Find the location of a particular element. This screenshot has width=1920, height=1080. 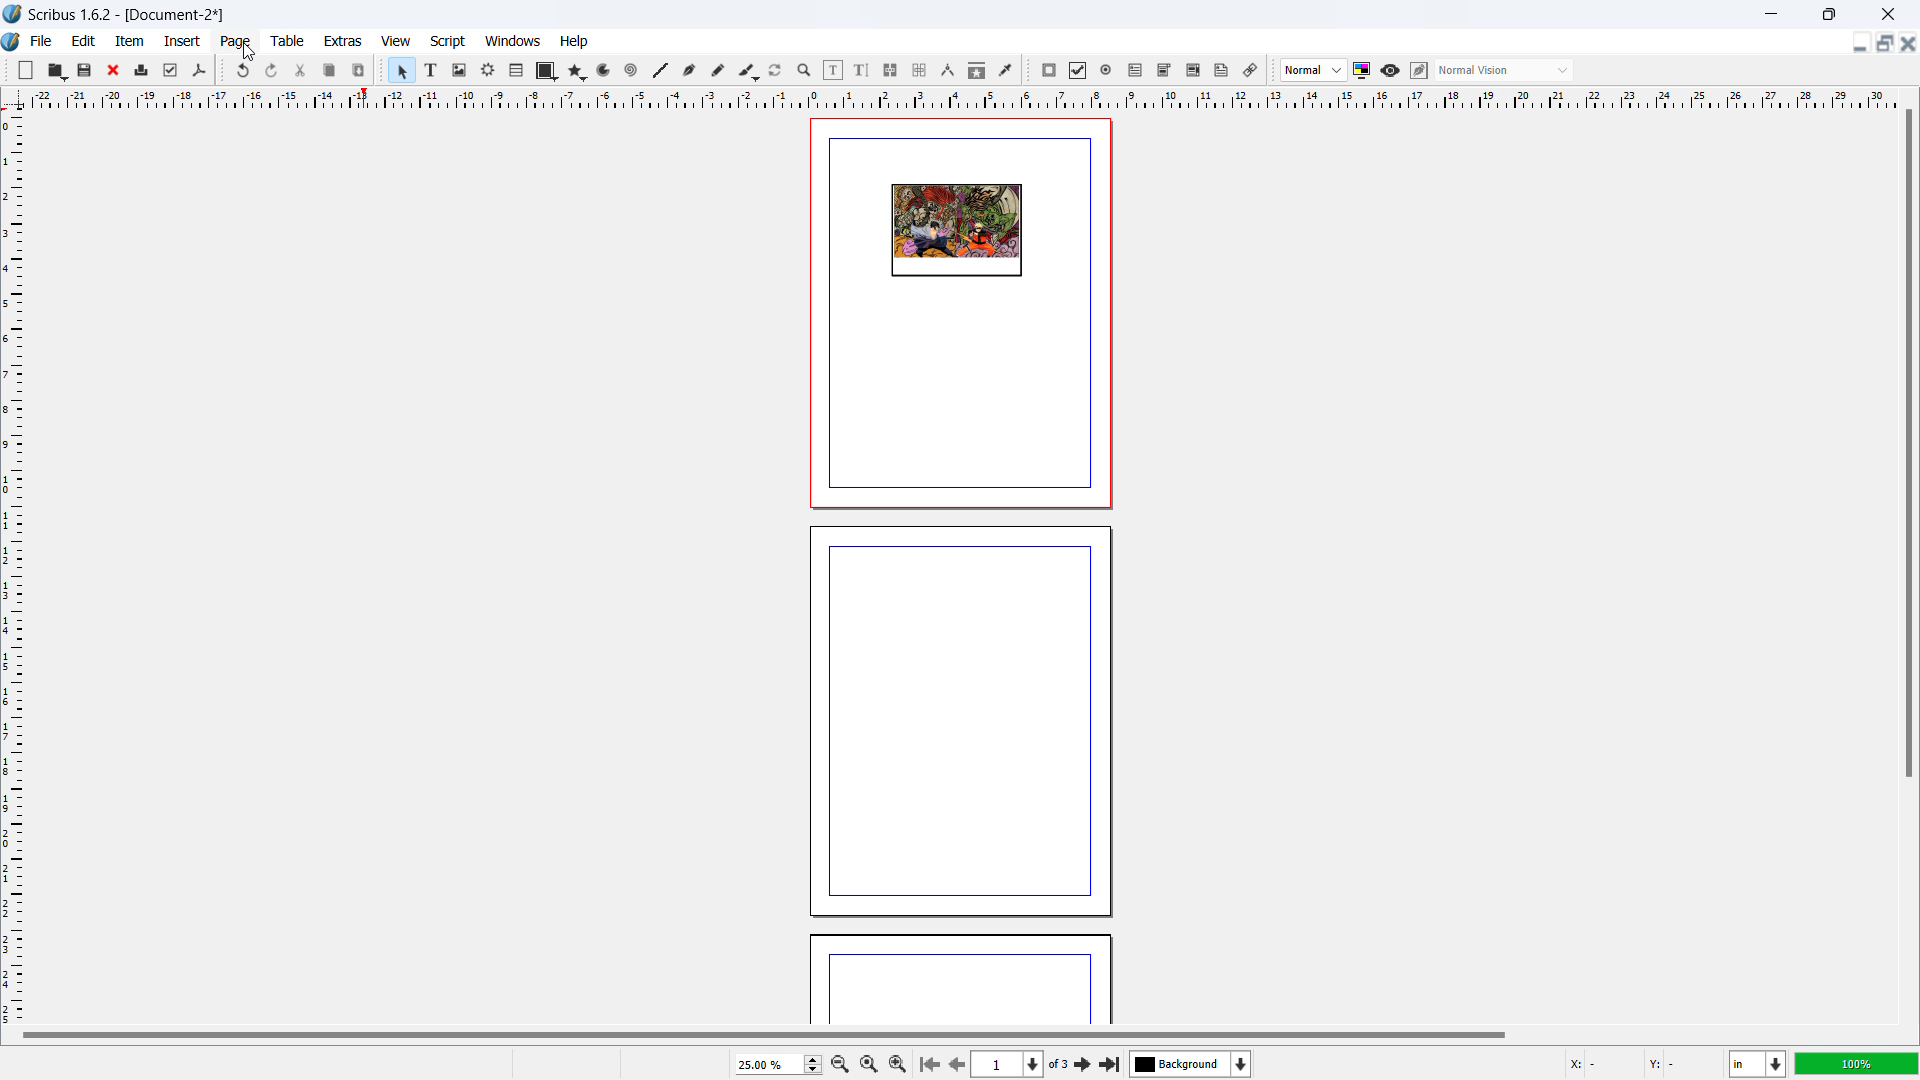

maximize window is located at coordinates (1827, 14).